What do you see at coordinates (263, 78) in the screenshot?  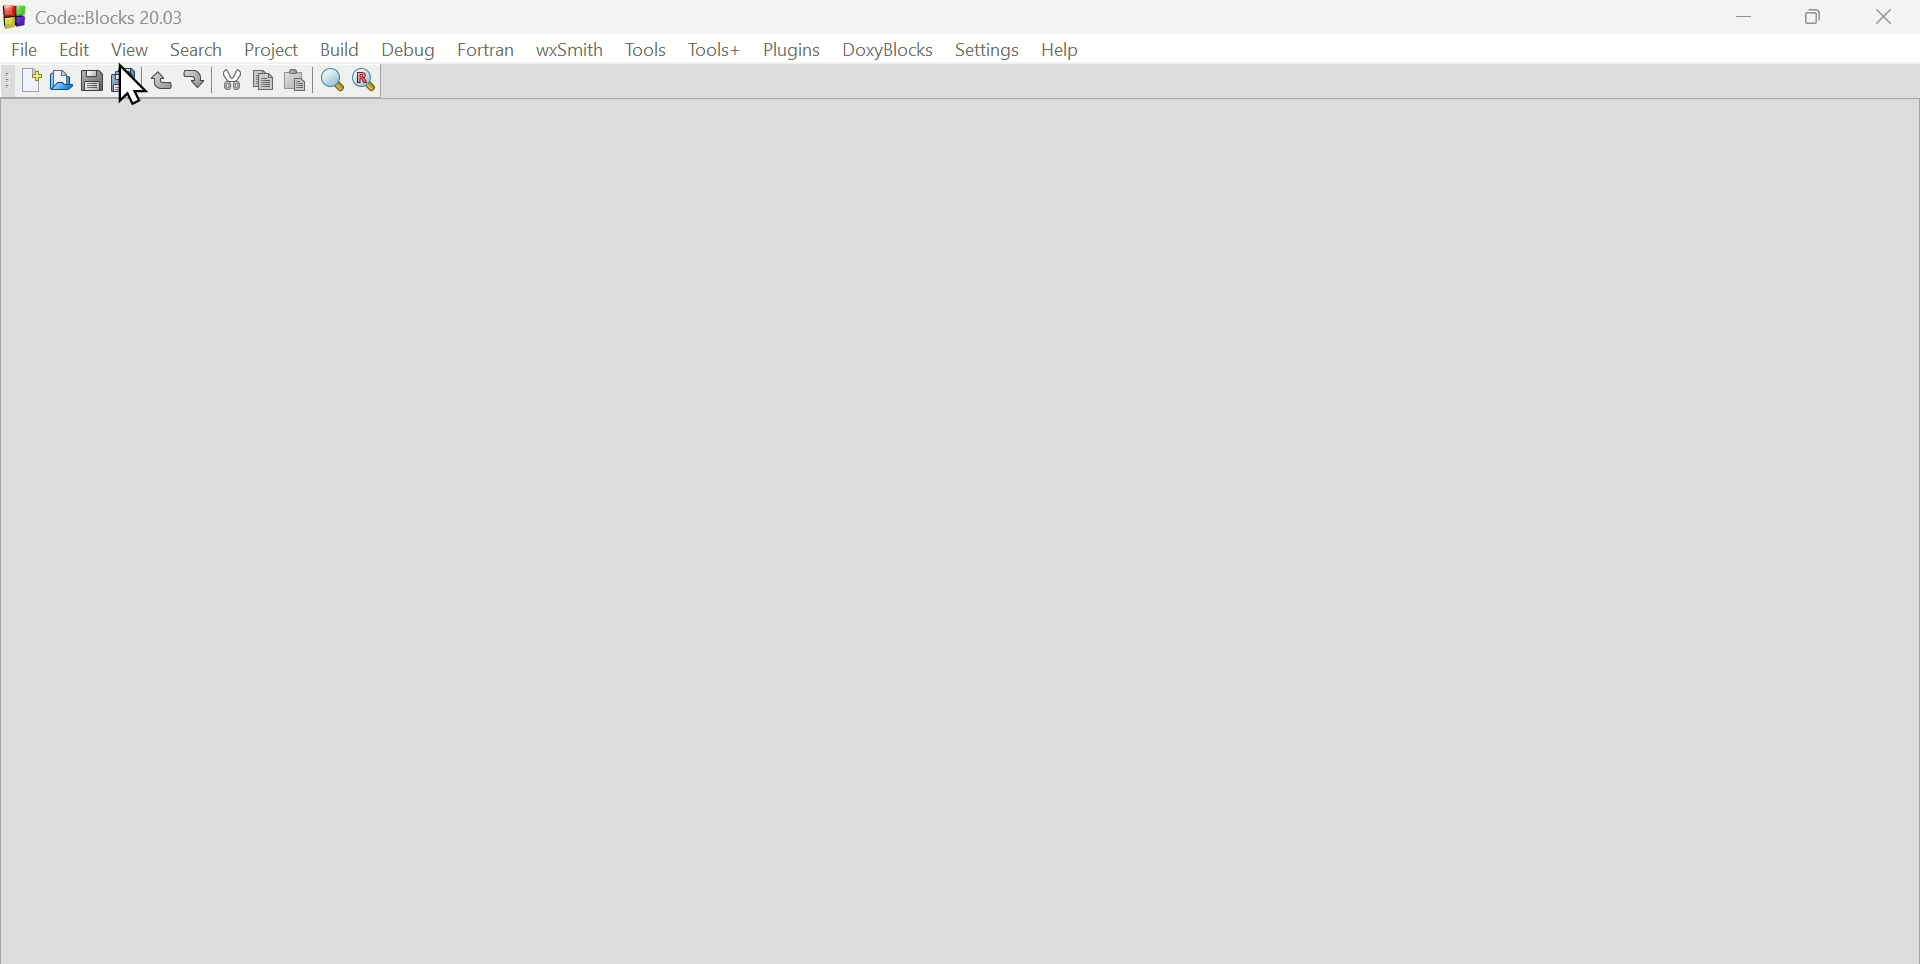 I see `Copy` at bounding box center [263, 78].